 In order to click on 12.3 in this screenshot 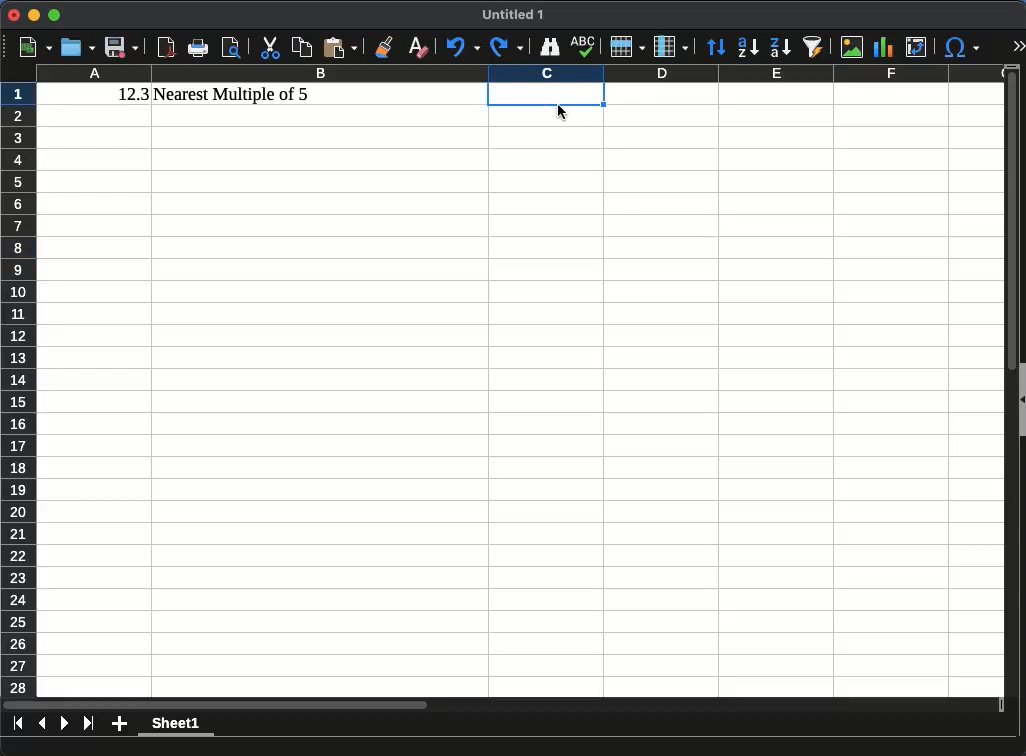, I will do `click(134, 94)`.